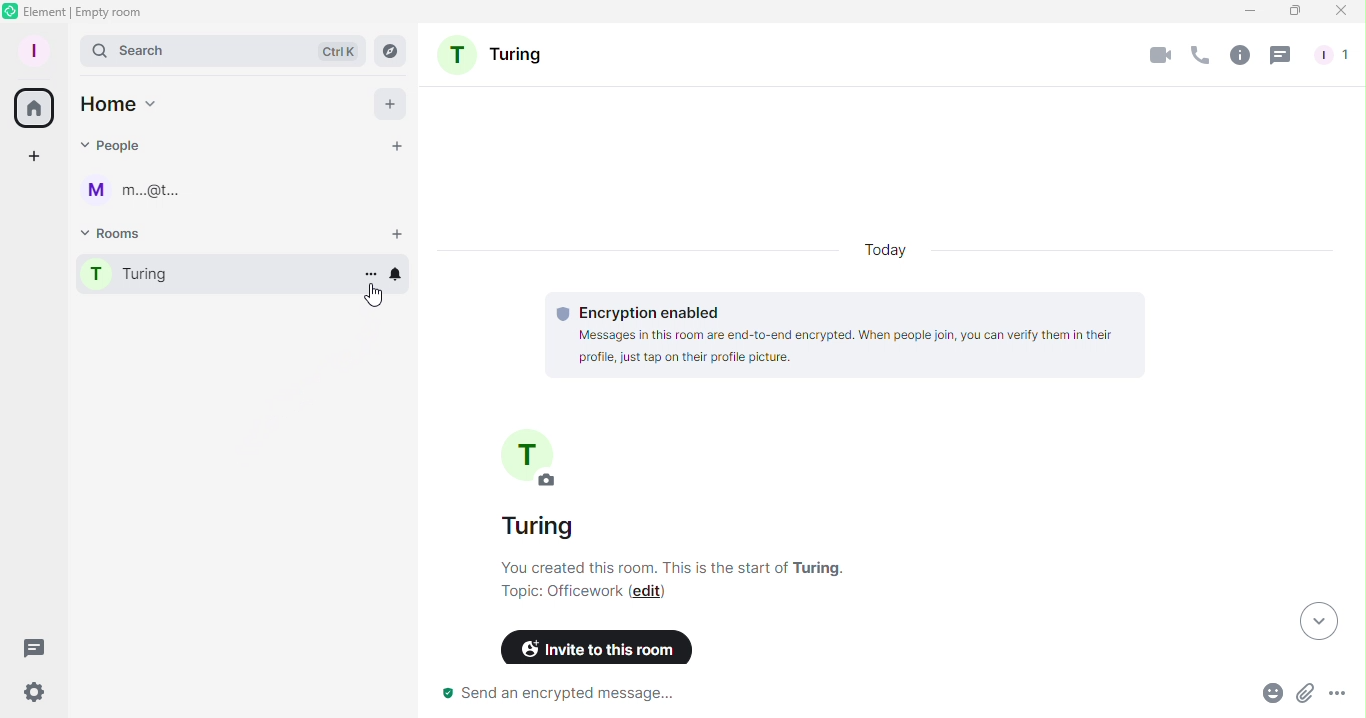  I want to click on Threads, so click(43, 651).